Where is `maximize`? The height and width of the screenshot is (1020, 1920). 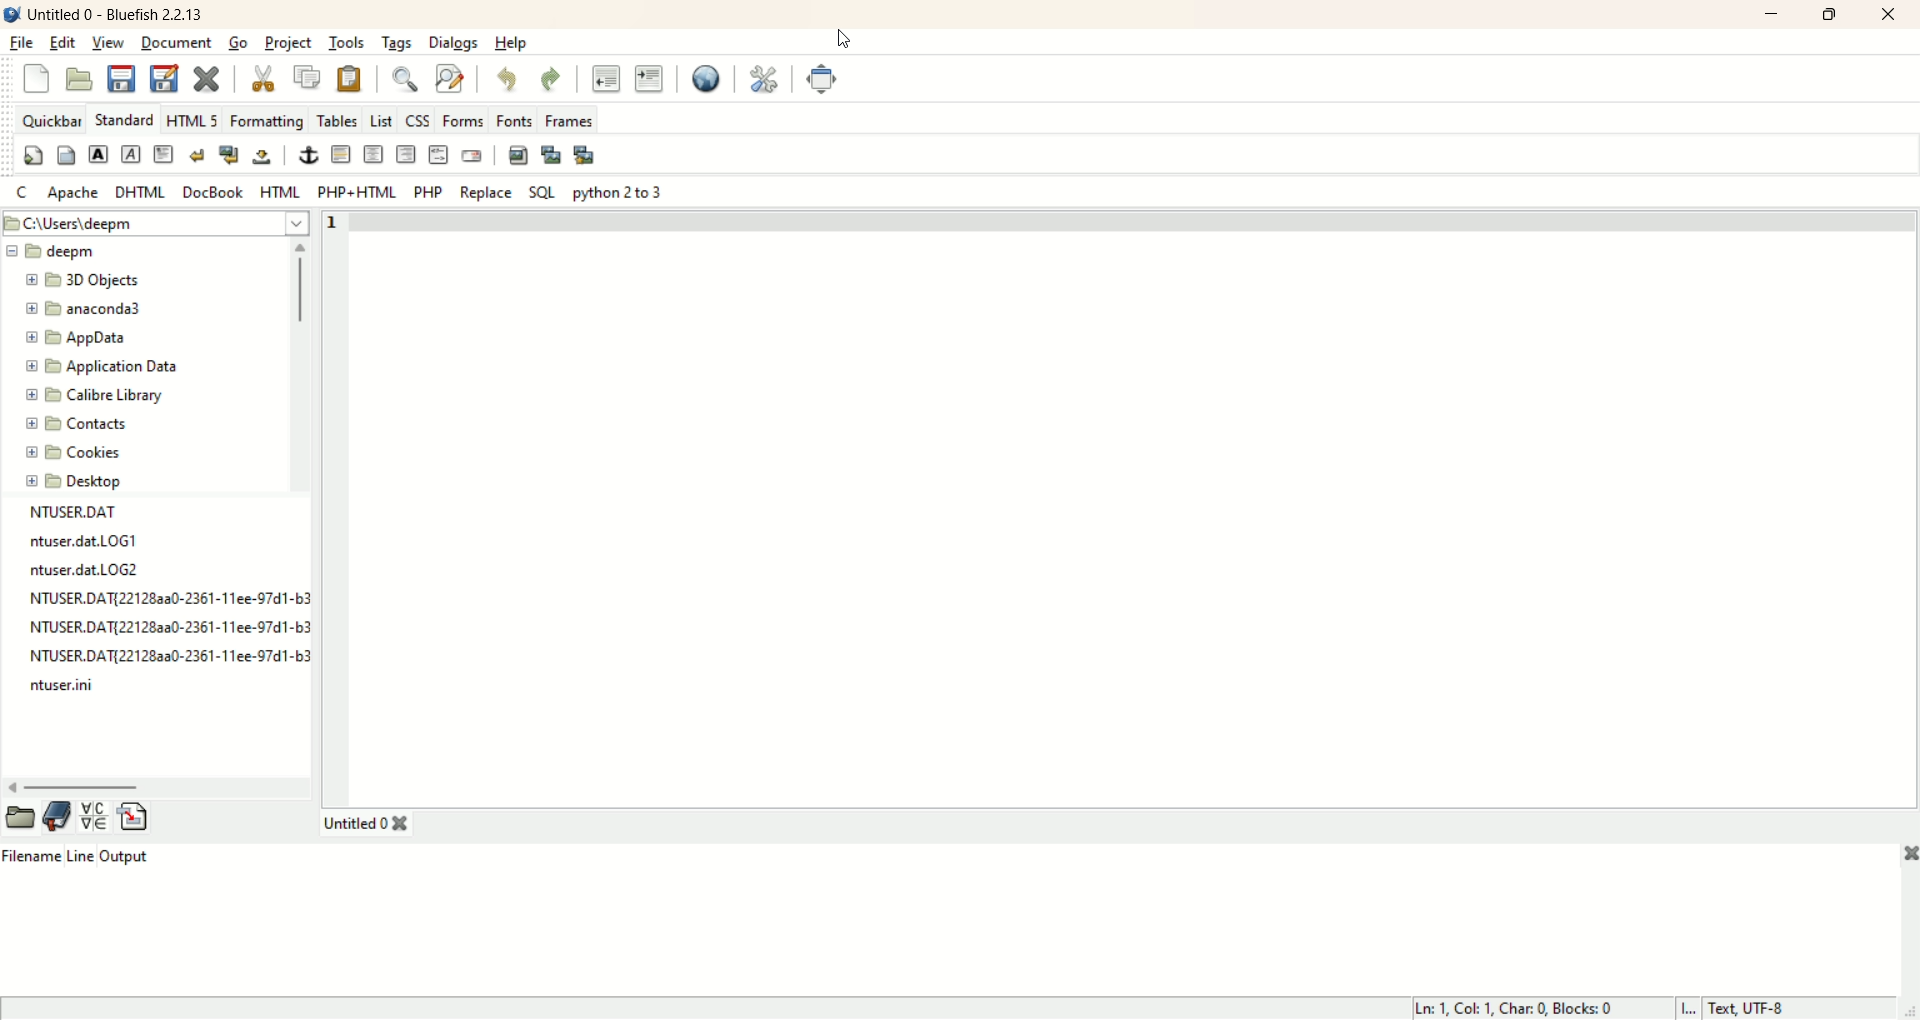
maximize is located at coordinates (1832, 15).